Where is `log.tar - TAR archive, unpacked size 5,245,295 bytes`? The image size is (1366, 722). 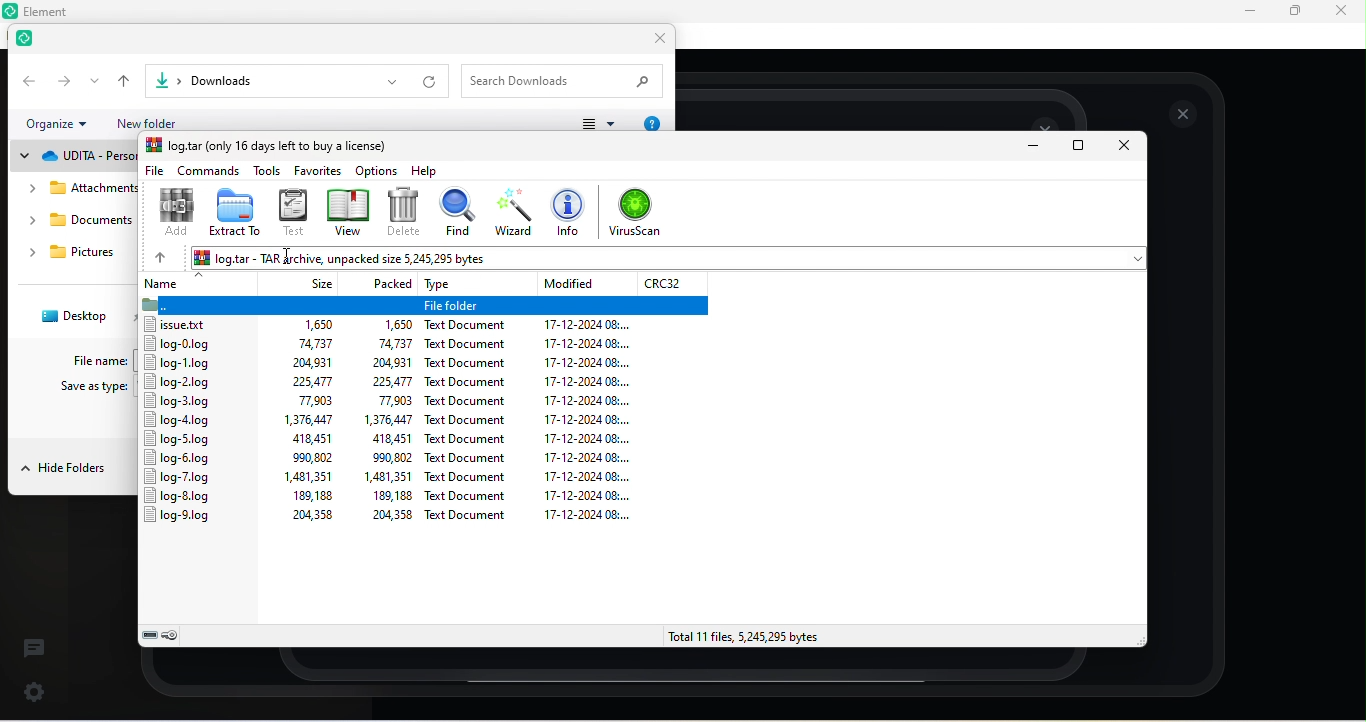 log.tar - TAR archive, unpacked size 5,245,295 bytes is located at coordinates (365, 259).